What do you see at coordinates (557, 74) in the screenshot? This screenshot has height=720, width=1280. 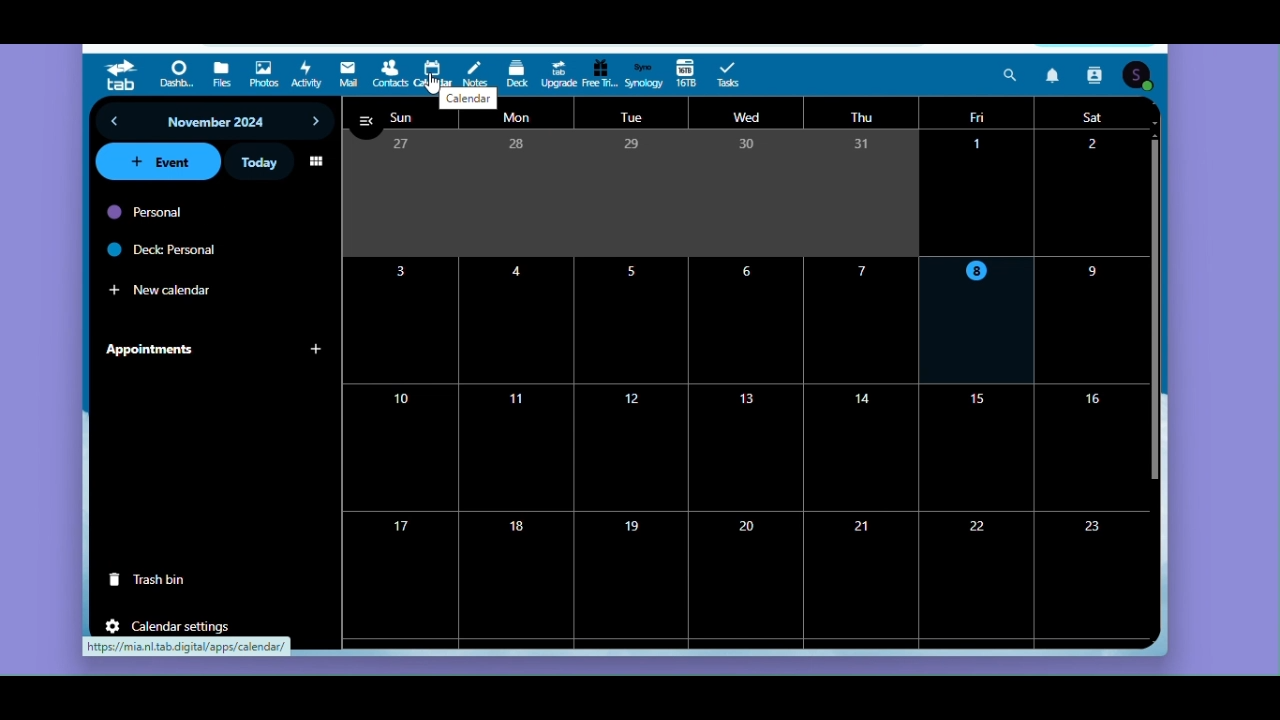 I see `Upgrade` at bounding box center [557, 74].